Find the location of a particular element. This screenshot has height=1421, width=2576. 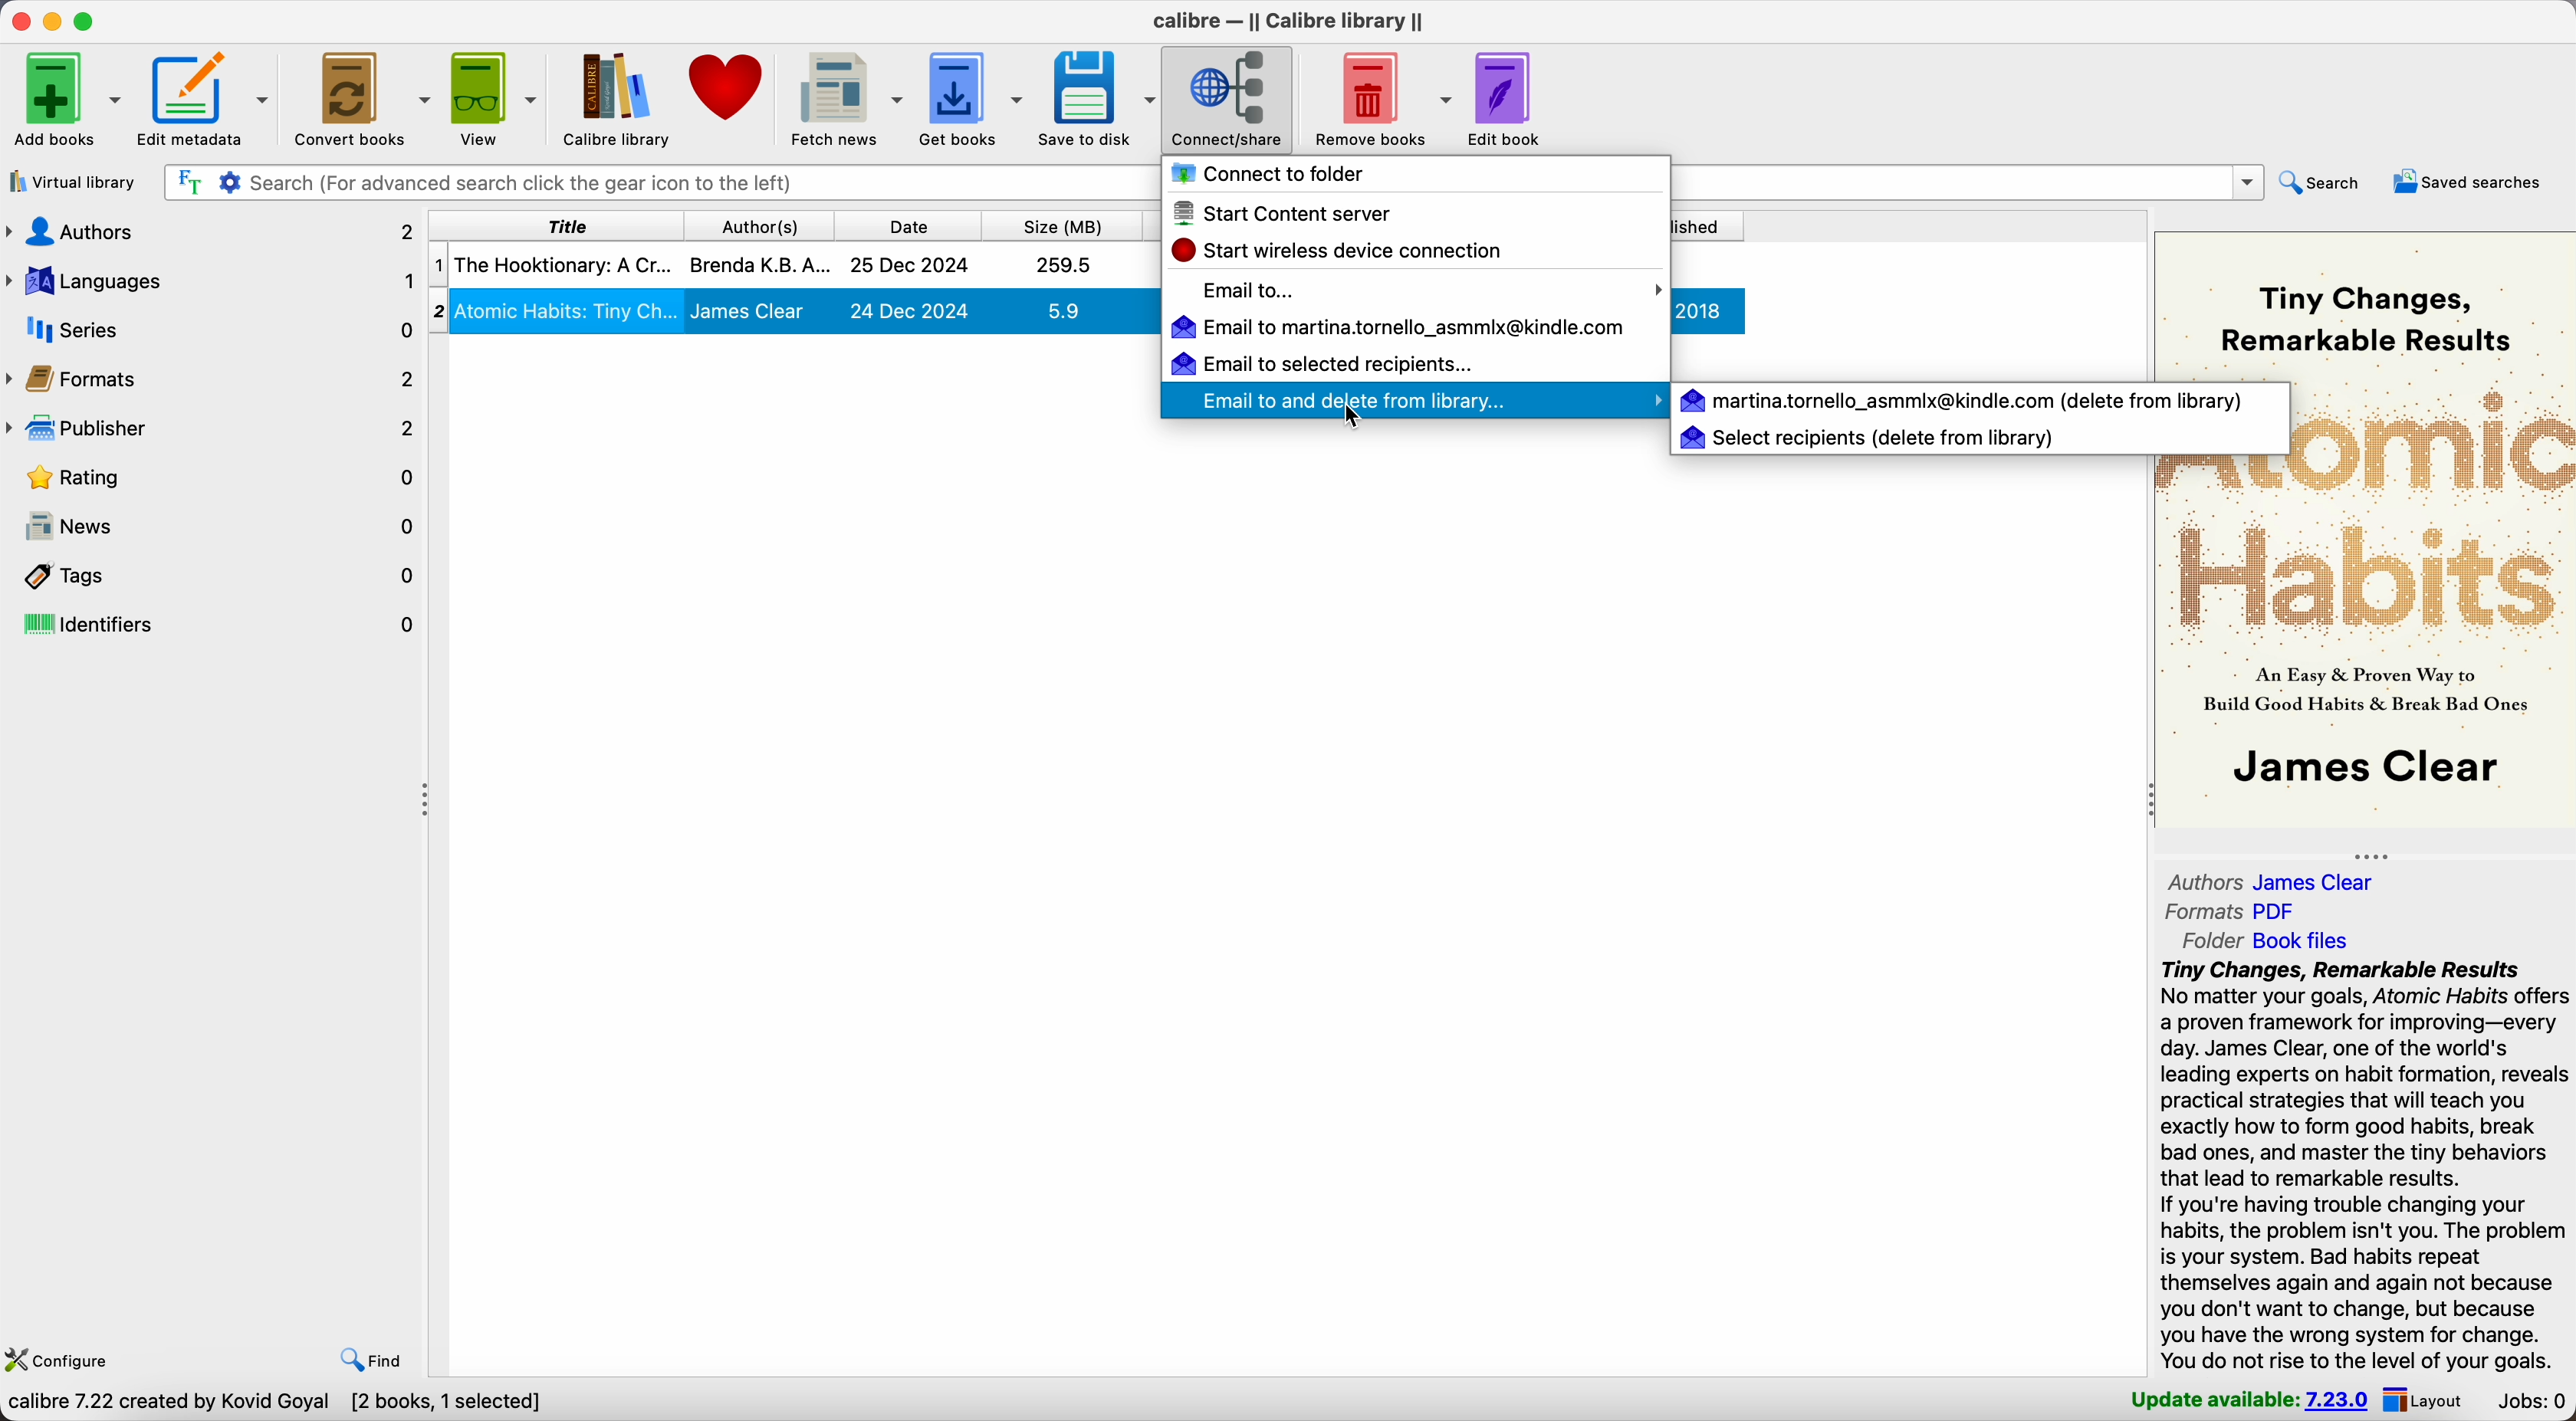

search bar is located at coordinates (655, 184).